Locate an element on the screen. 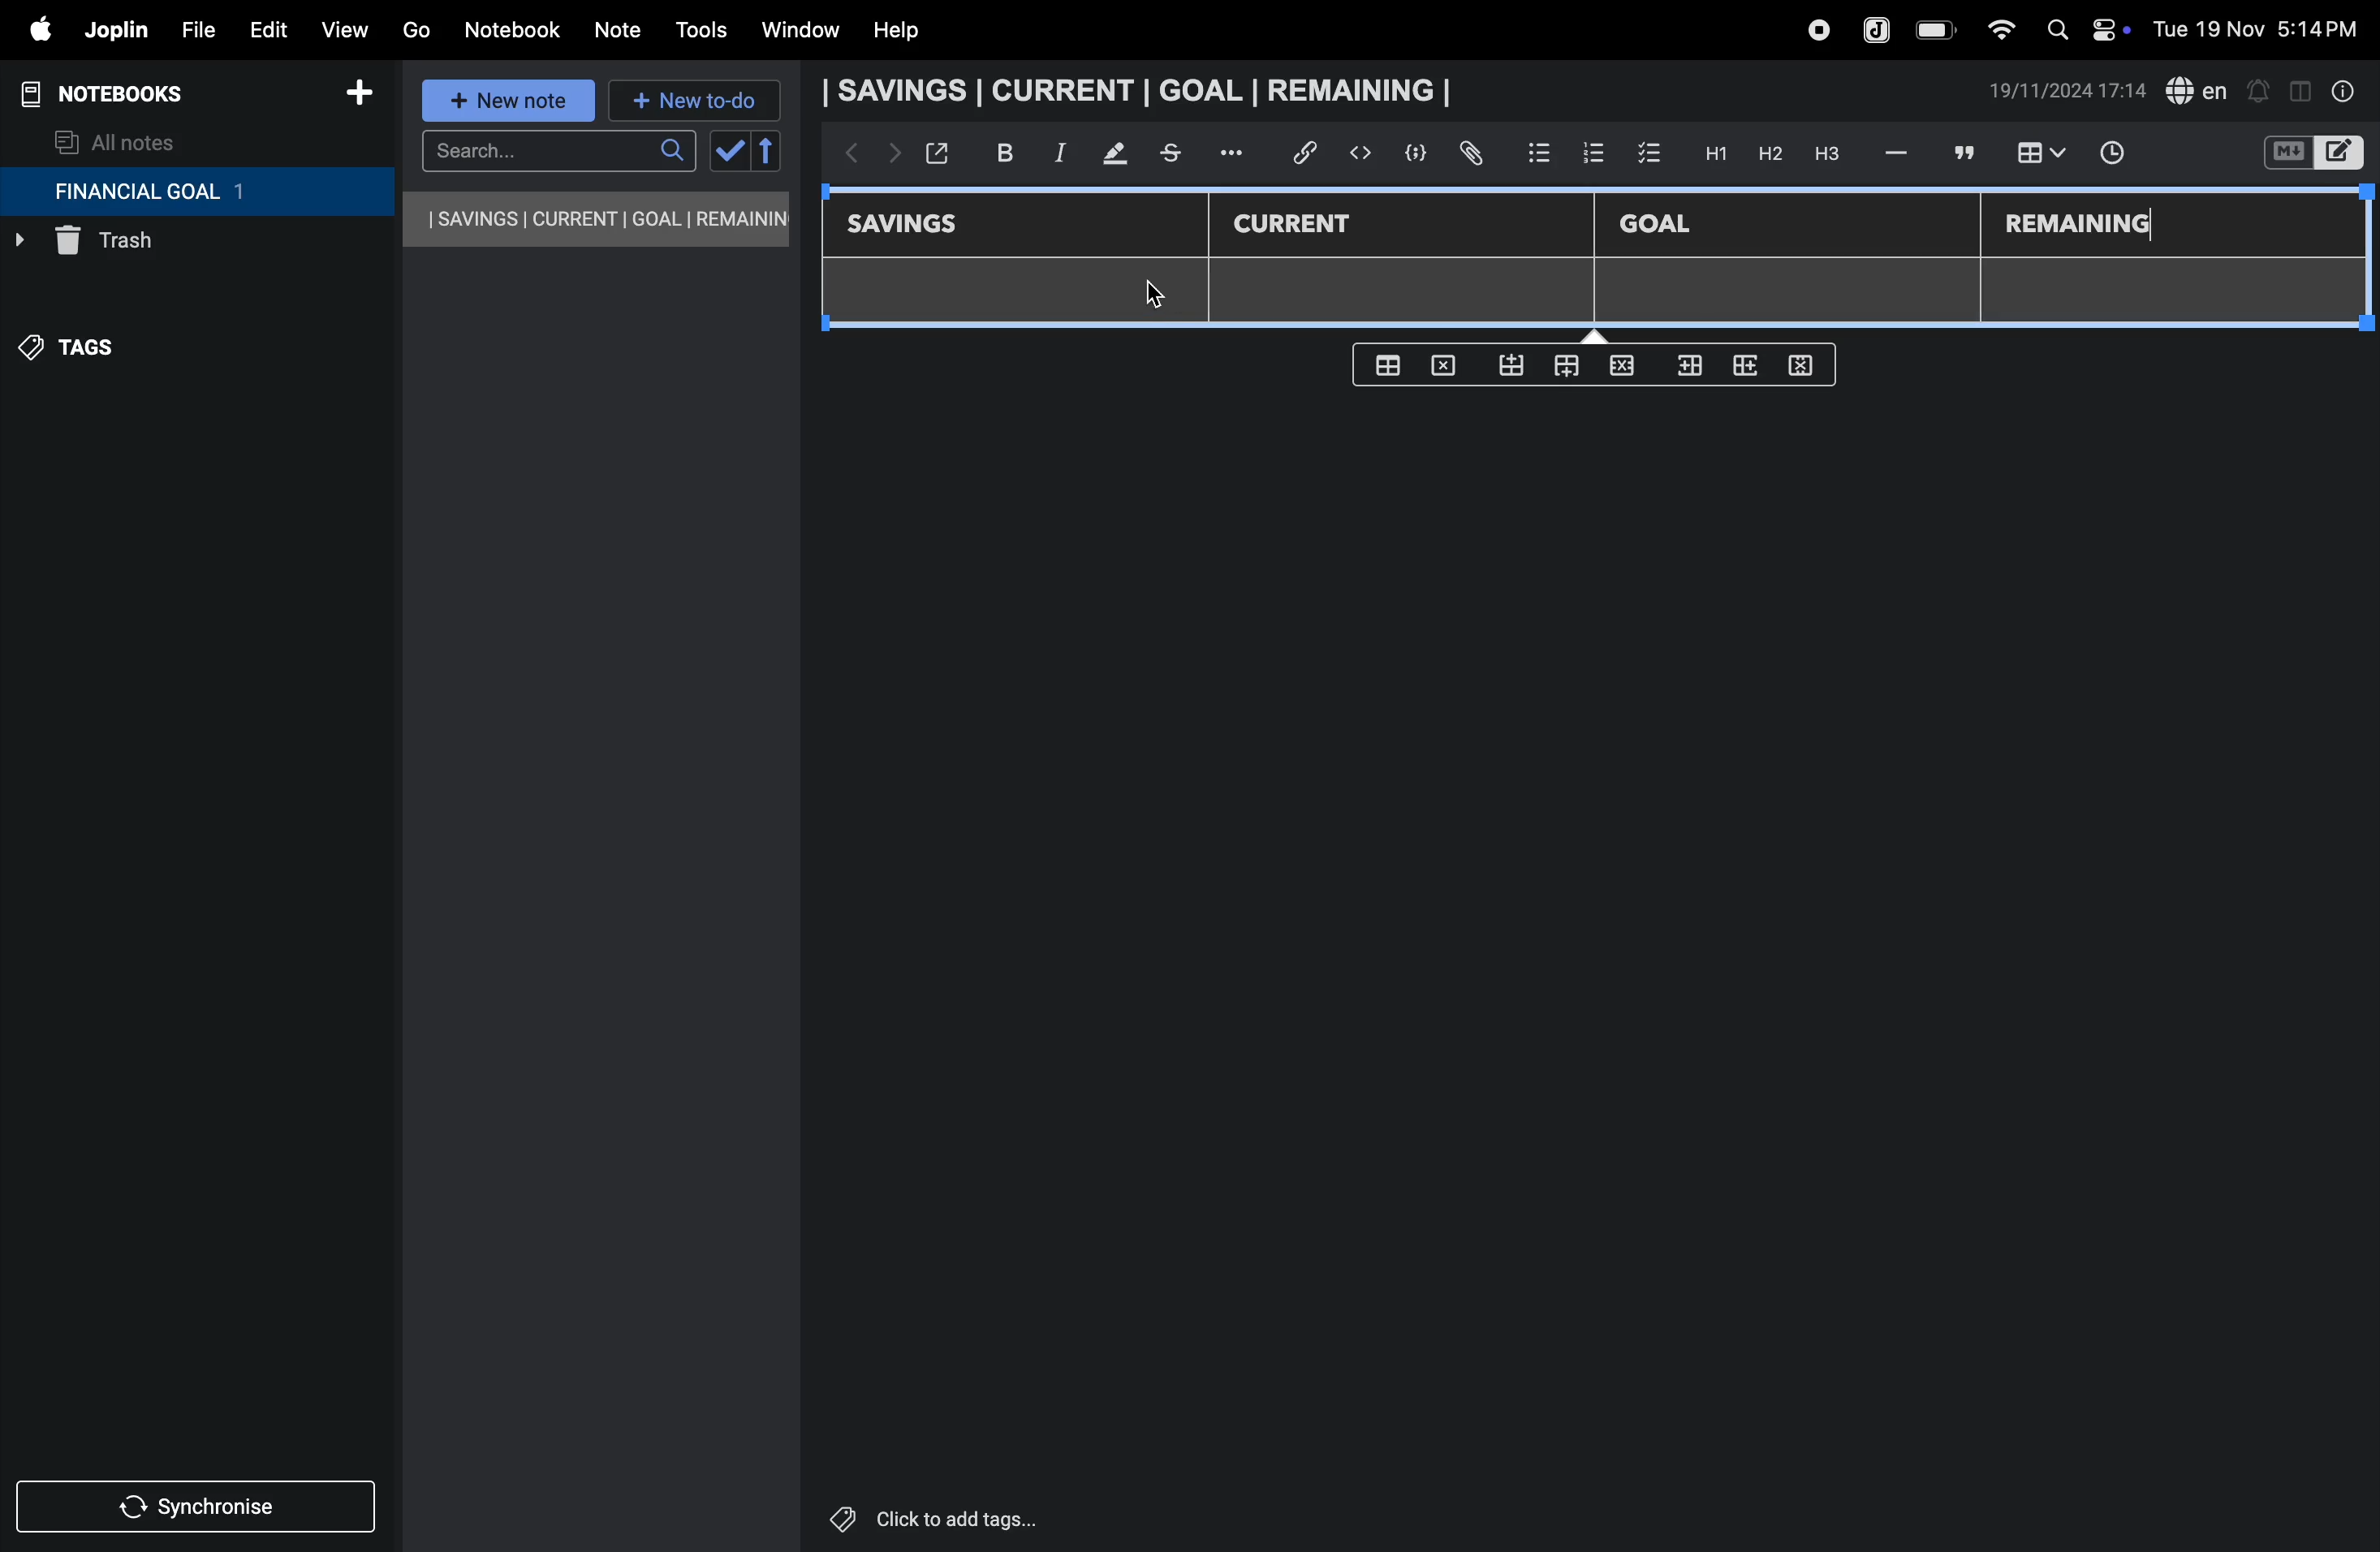 This screenshot has height=1552, width=2380. financial goal is located at coordinates (196, 192).